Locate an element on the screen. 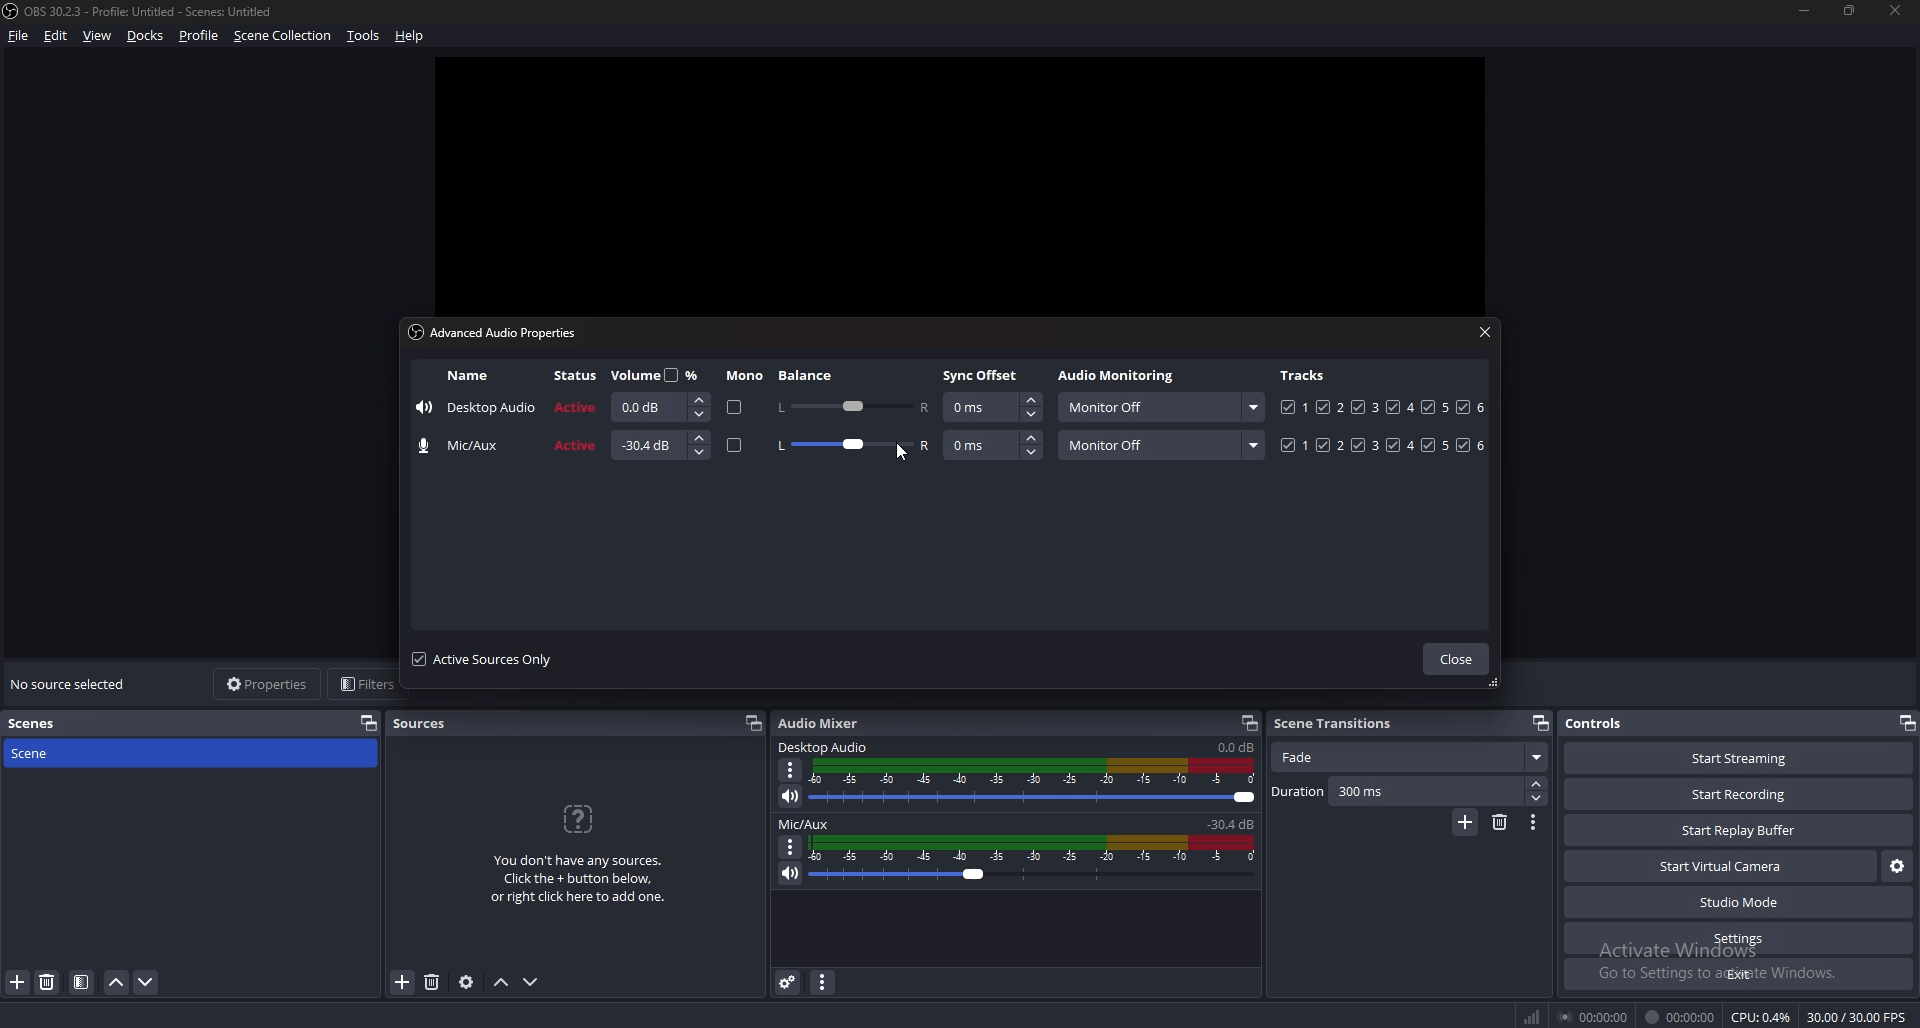 Image resolution: width=1920 pixels, height=1028 pixels. balance is located at coordinates (812, 375).